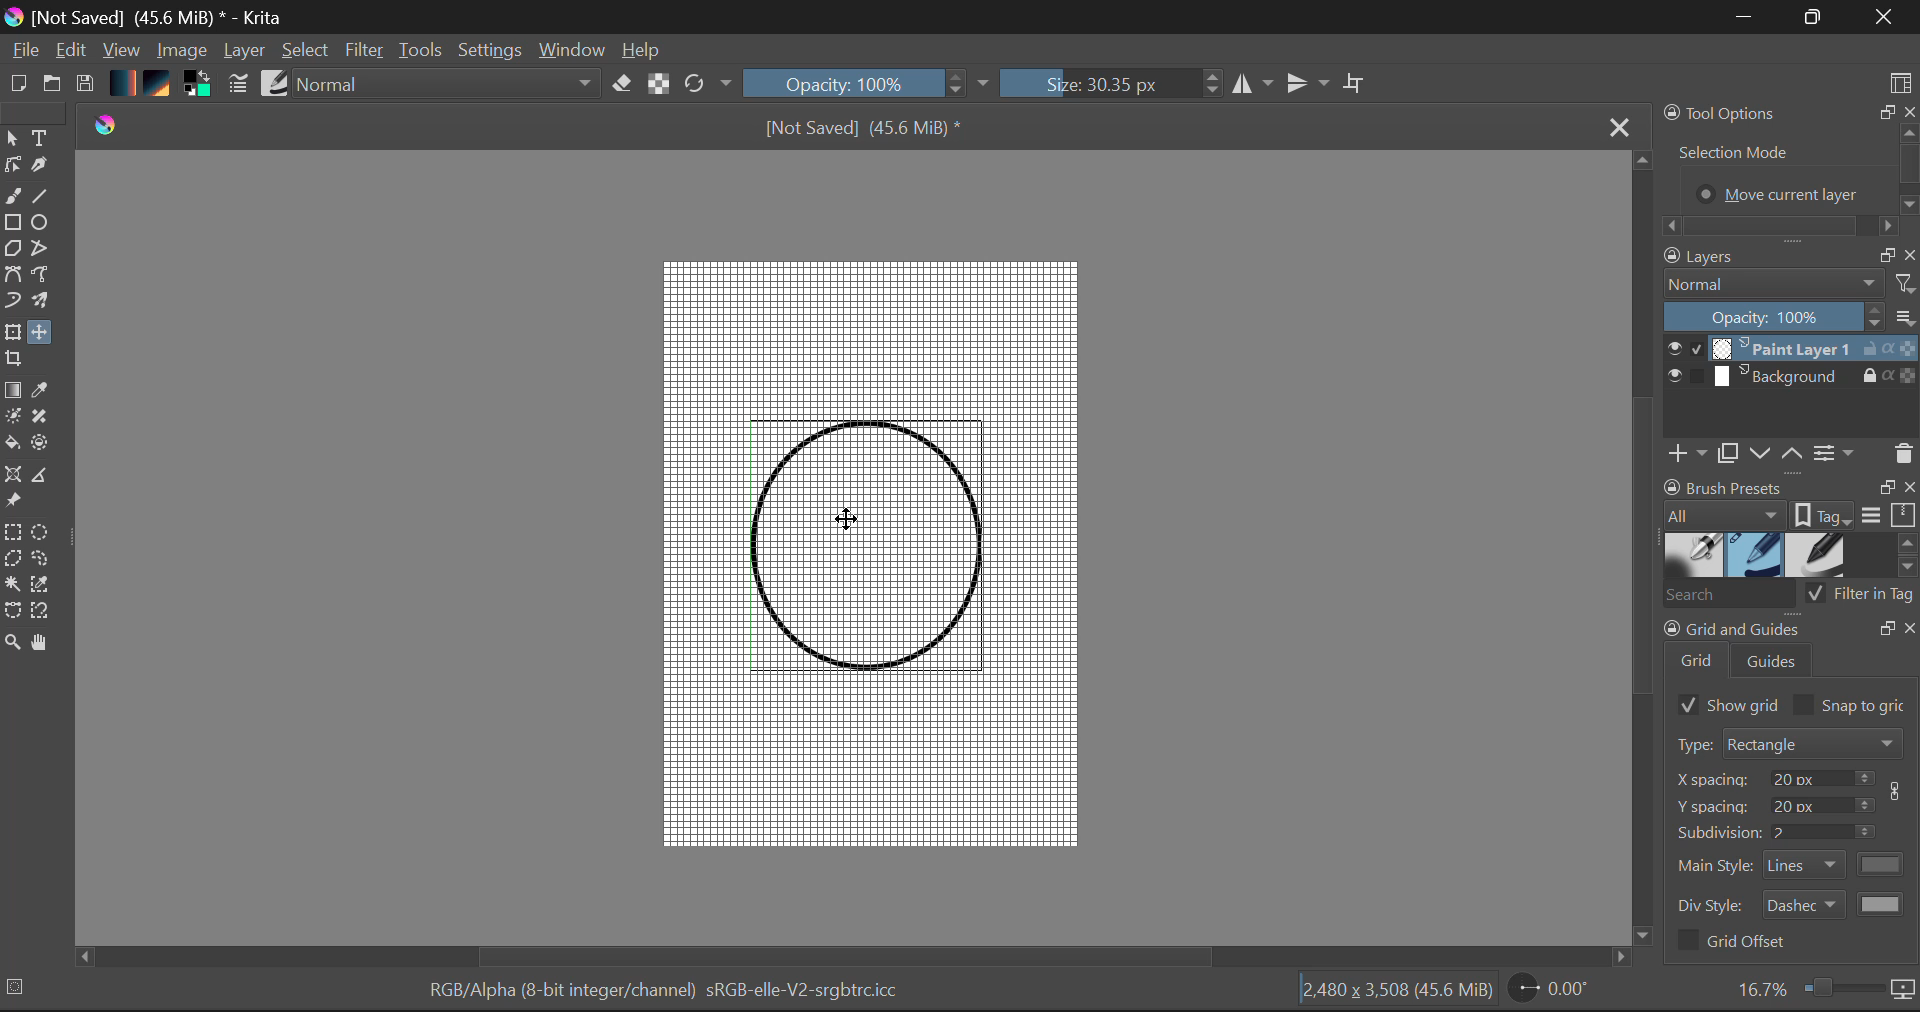 This screenshot has height=1012, width=1920. What do you see at coordinates (44, 586) in the screenshot?
I see `Similar Color Selector` at bounding box center [44, 586].